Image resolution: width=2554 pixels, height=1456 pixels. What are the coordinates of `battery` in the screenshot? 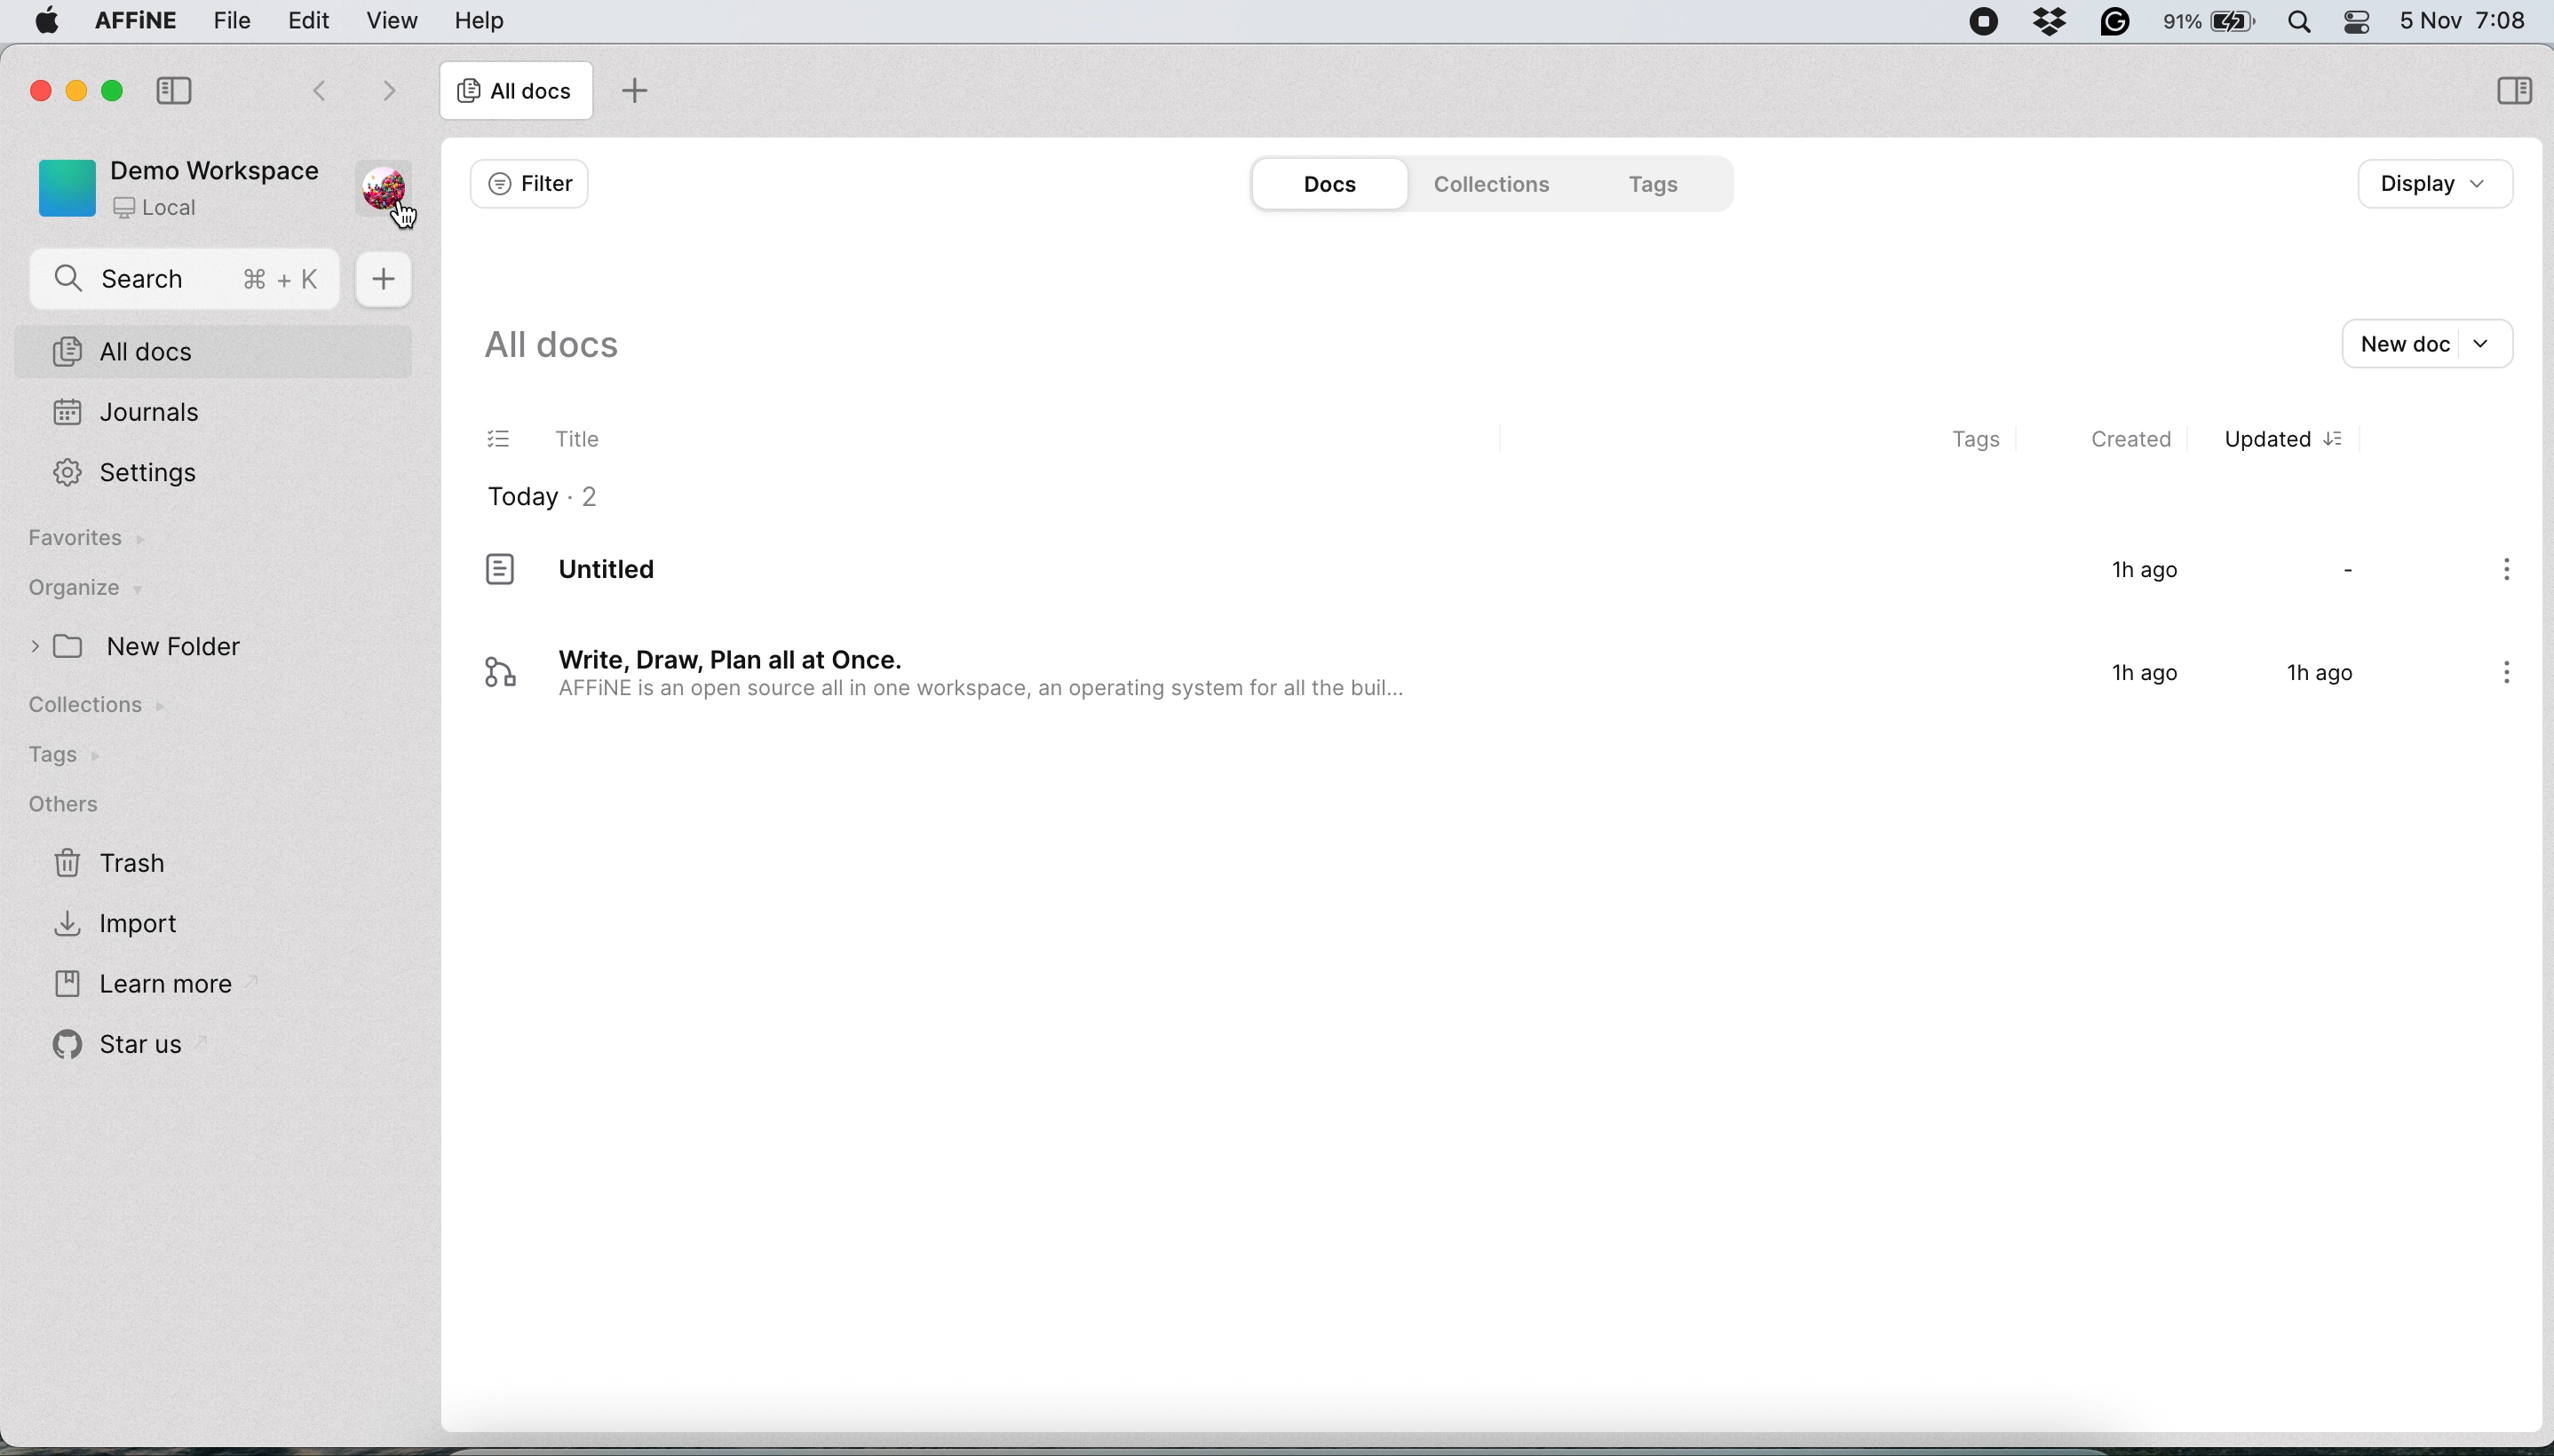 It's located at (2215, 24).